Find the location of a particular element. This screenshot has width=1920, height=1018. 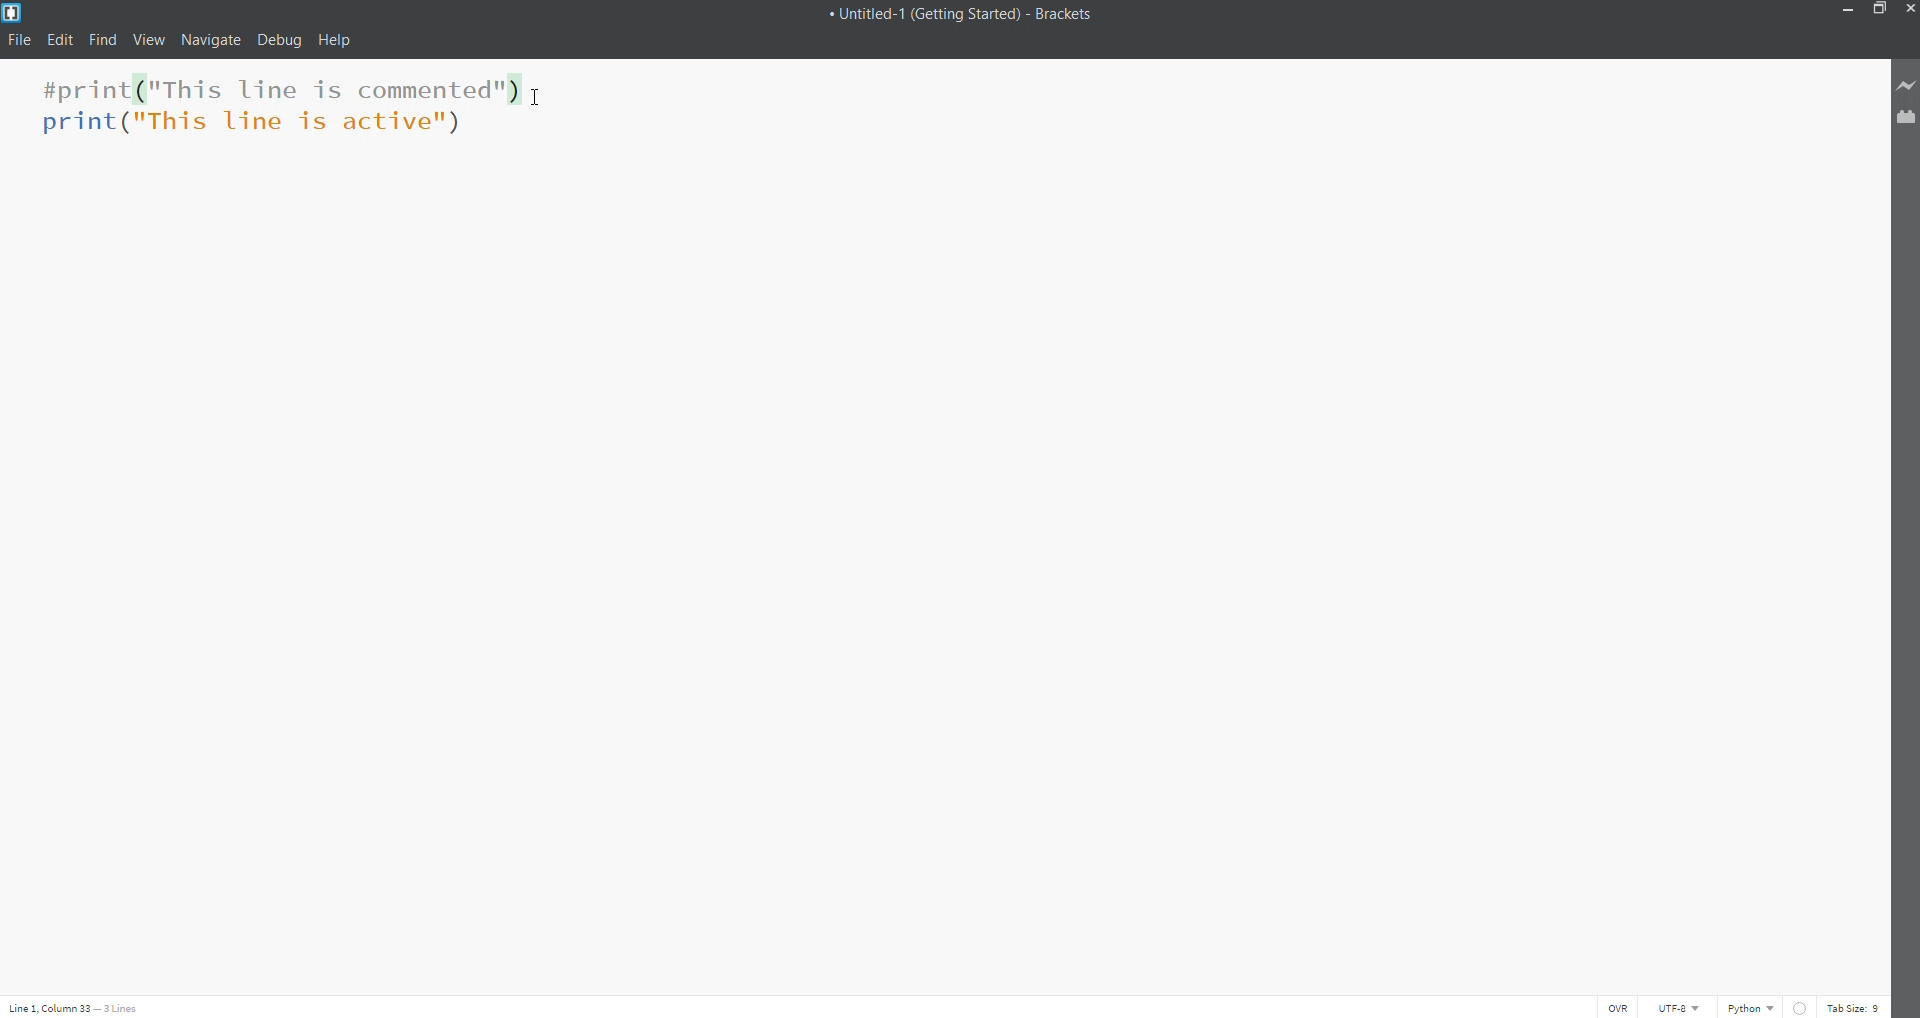

Linting is disabled is located at coordinates (1801, 1008).